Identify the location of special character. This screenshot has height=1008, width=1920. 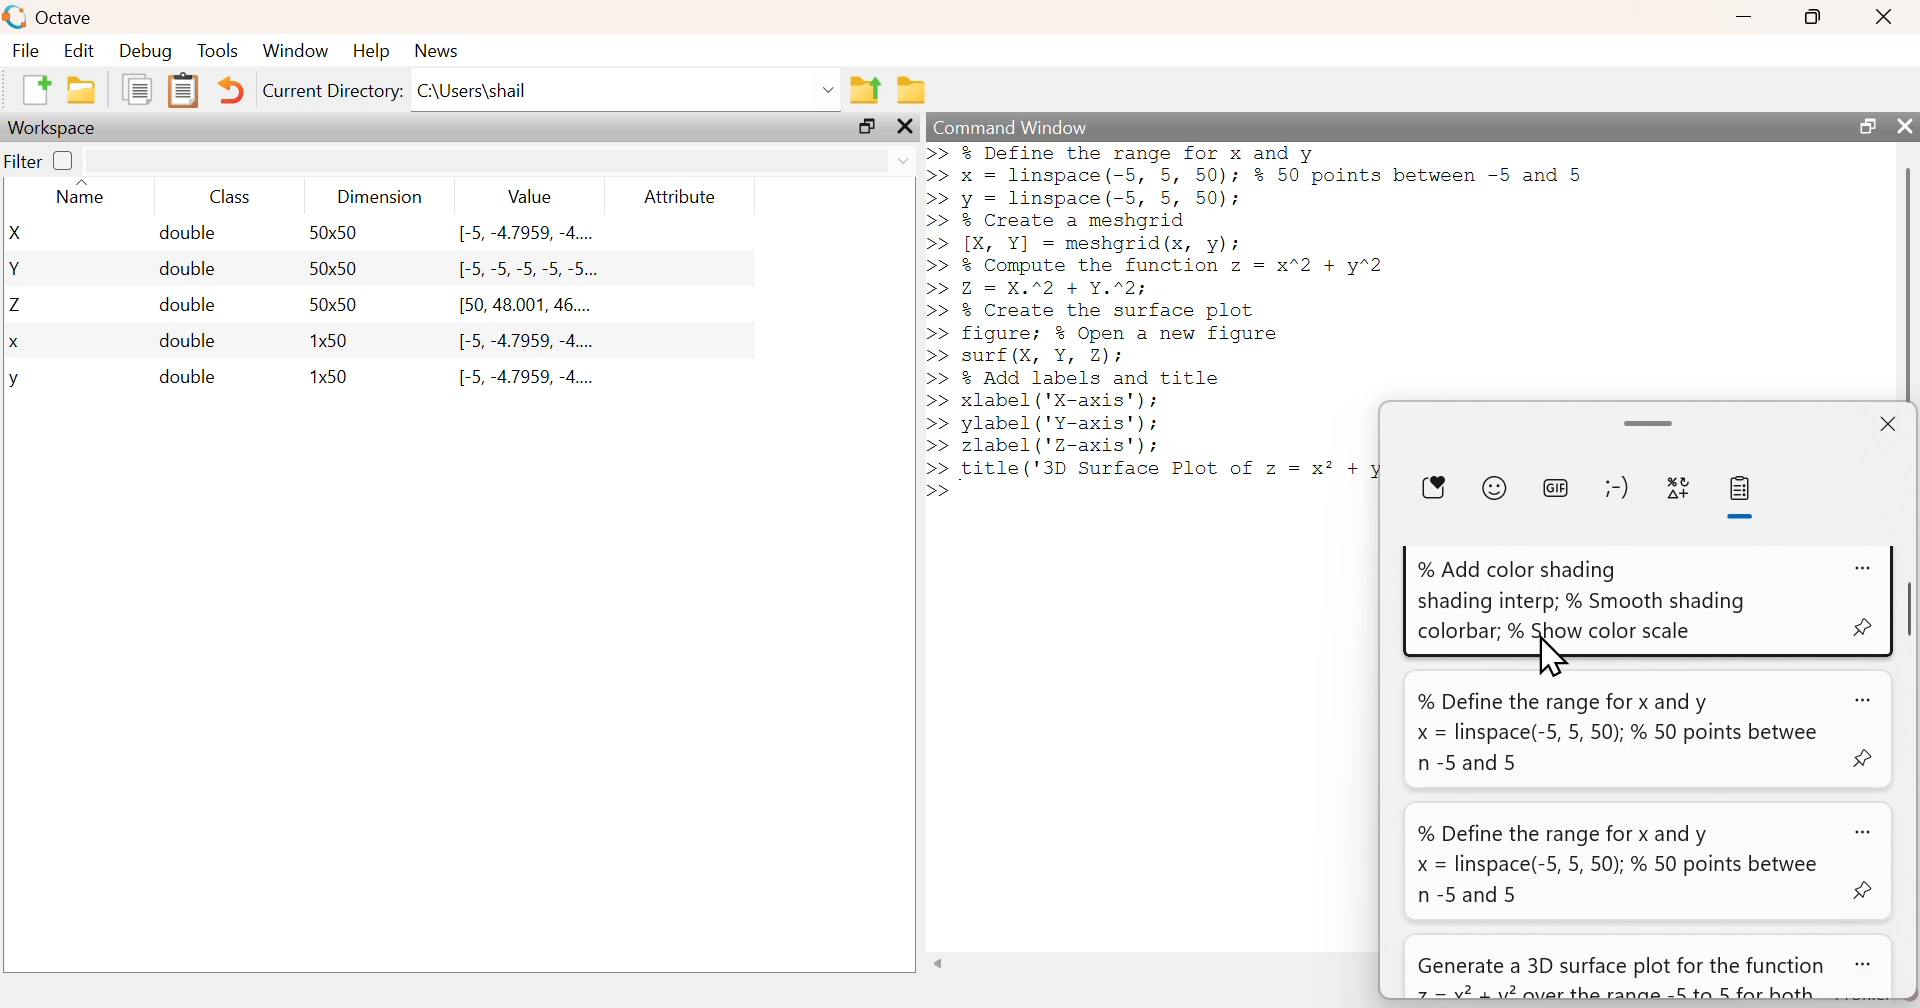
(1679, 491).